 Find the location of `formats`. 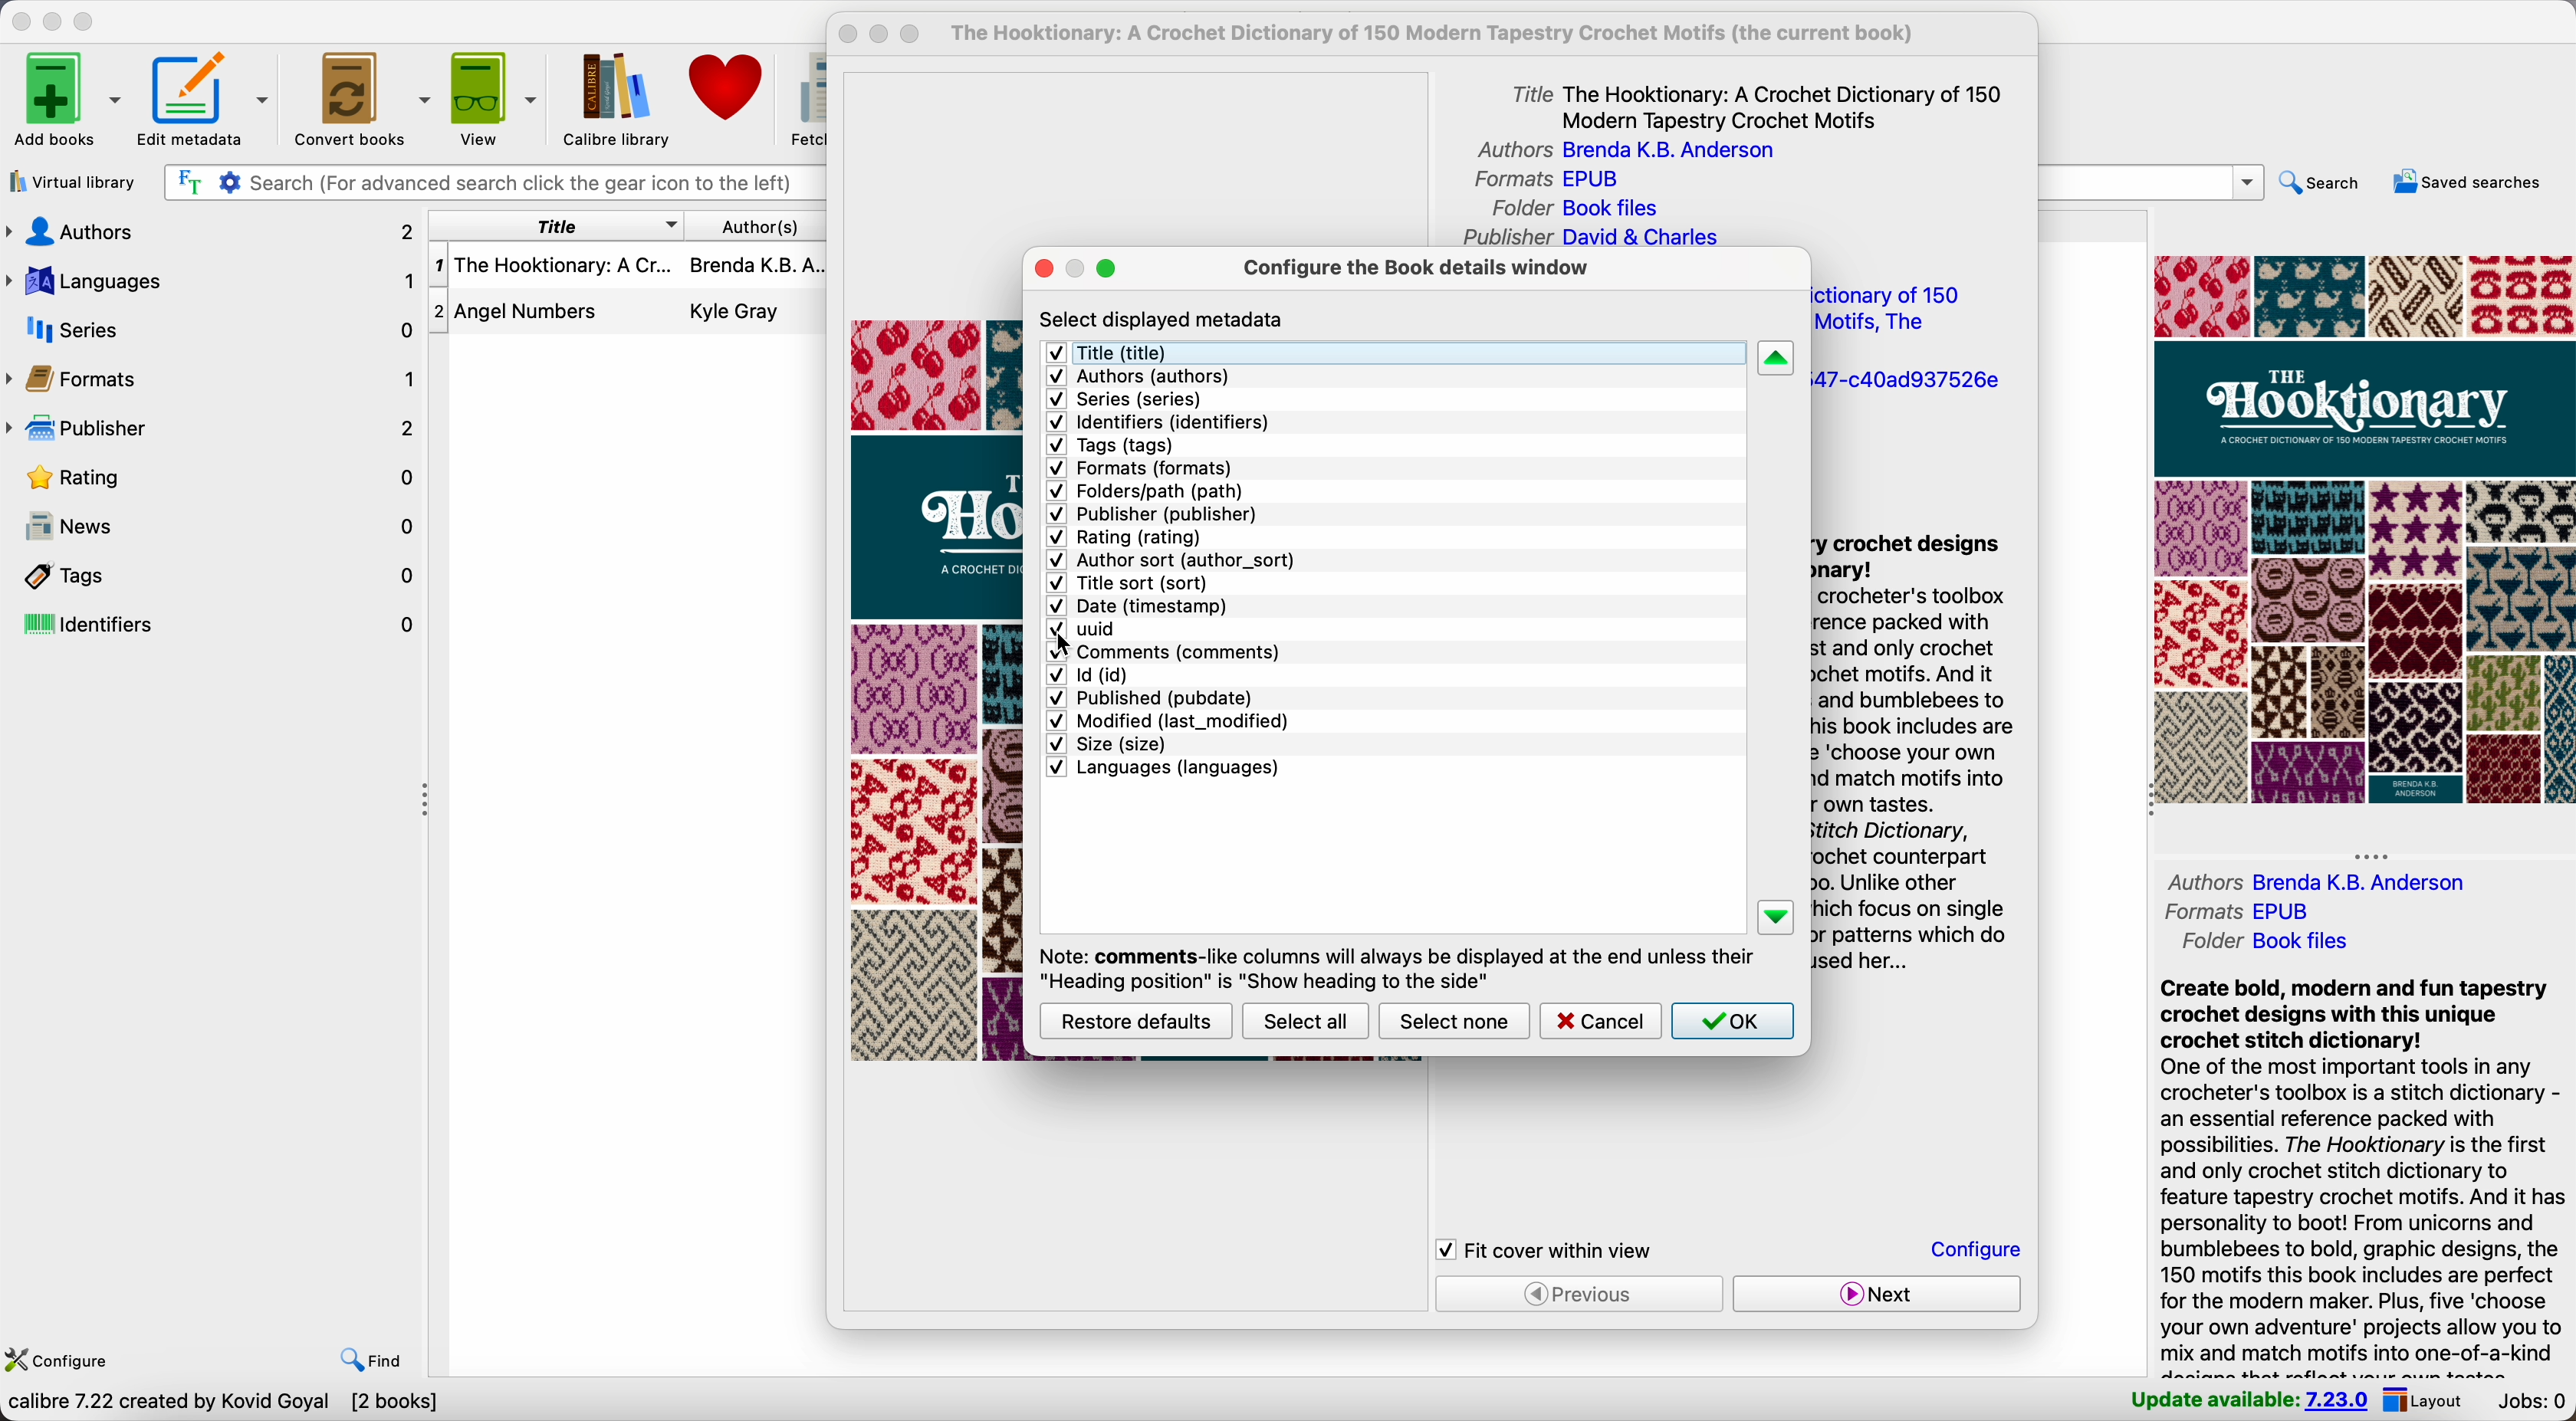

formats is located at coordinates (1143, 467).